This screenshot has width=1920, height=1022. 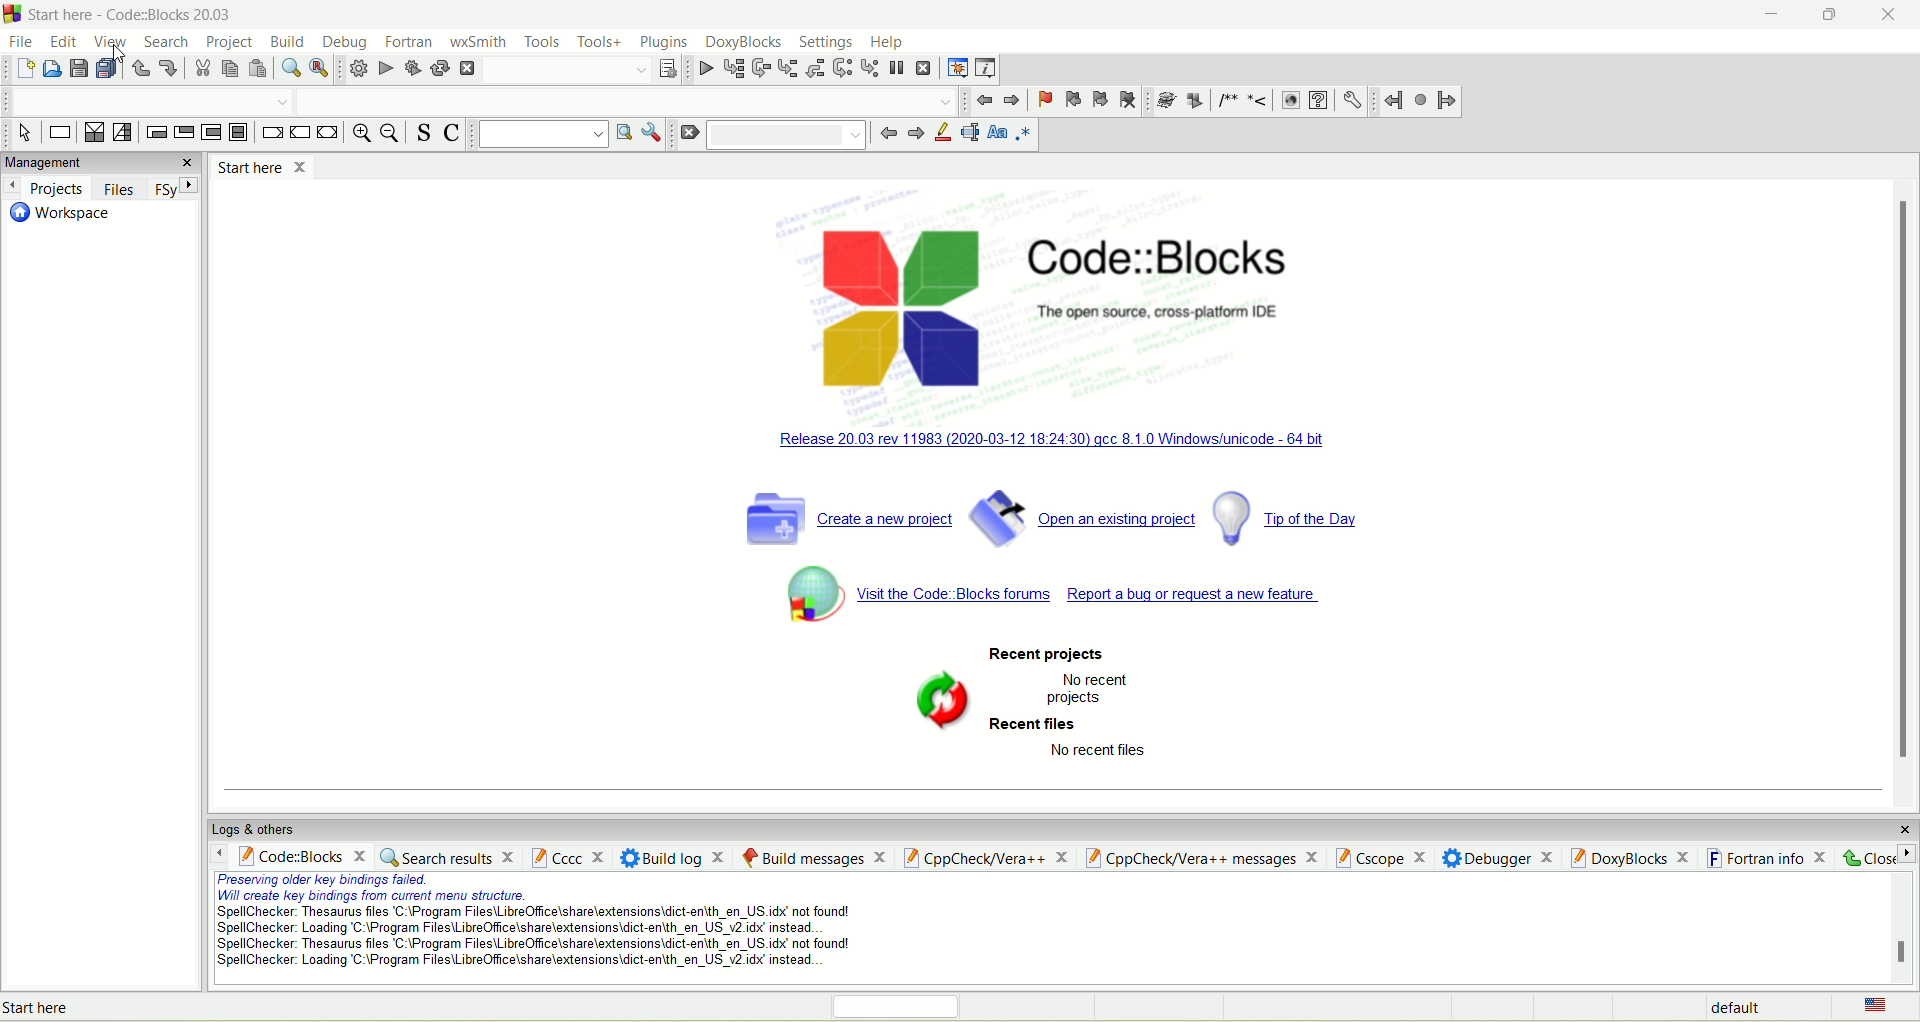 What do you see at coordinates (1904, 929) in the screenshot?
I see `vertical scroll bar` at bounding box center [1904, 929].